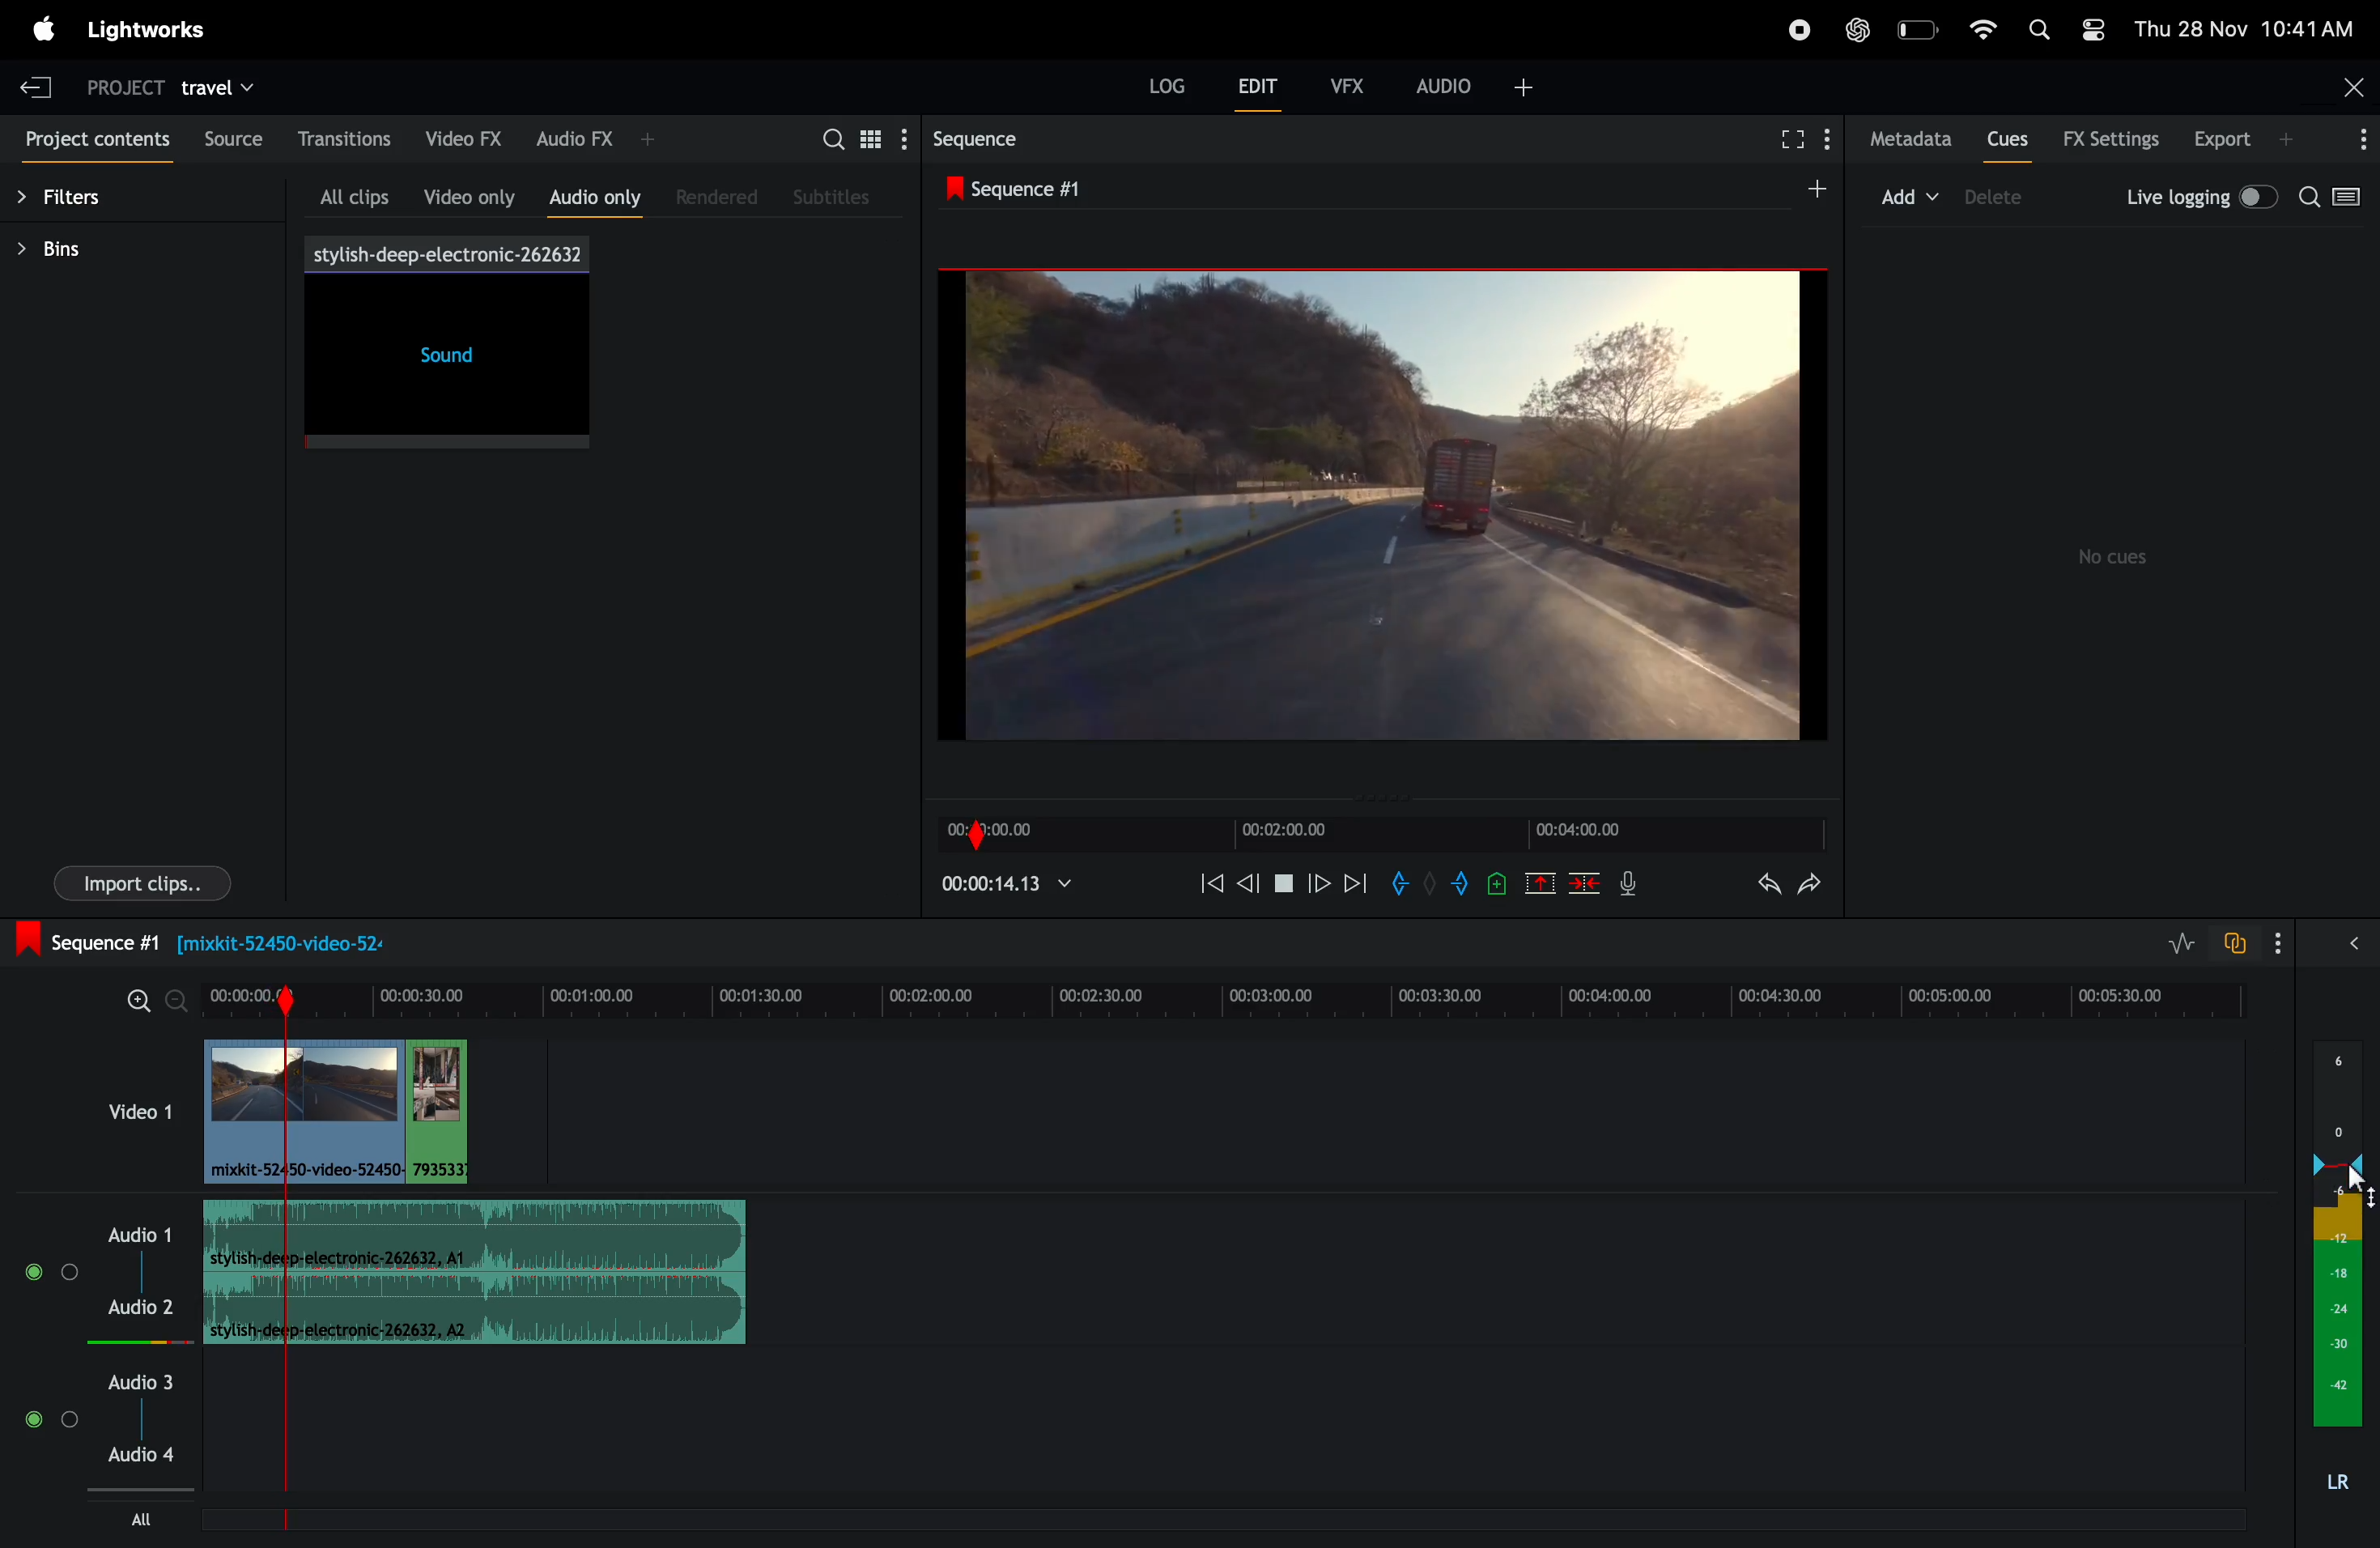 The height and width of the screenshot is (1548, 2380). Describe the element at coordinates (1754, 885) in the screenshot. I see `undo` at that location.